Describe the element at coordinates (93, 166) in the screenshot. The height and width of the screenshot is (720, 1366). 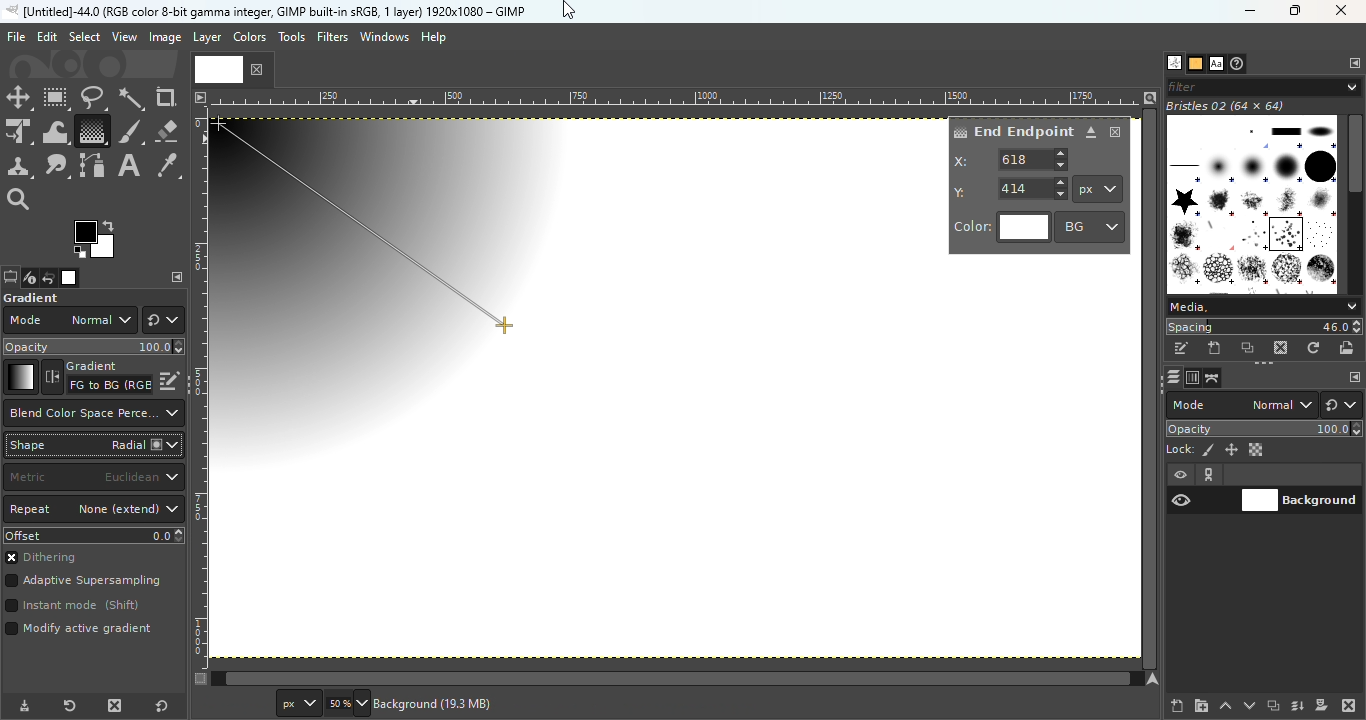
I see `Paths tool` at that location.